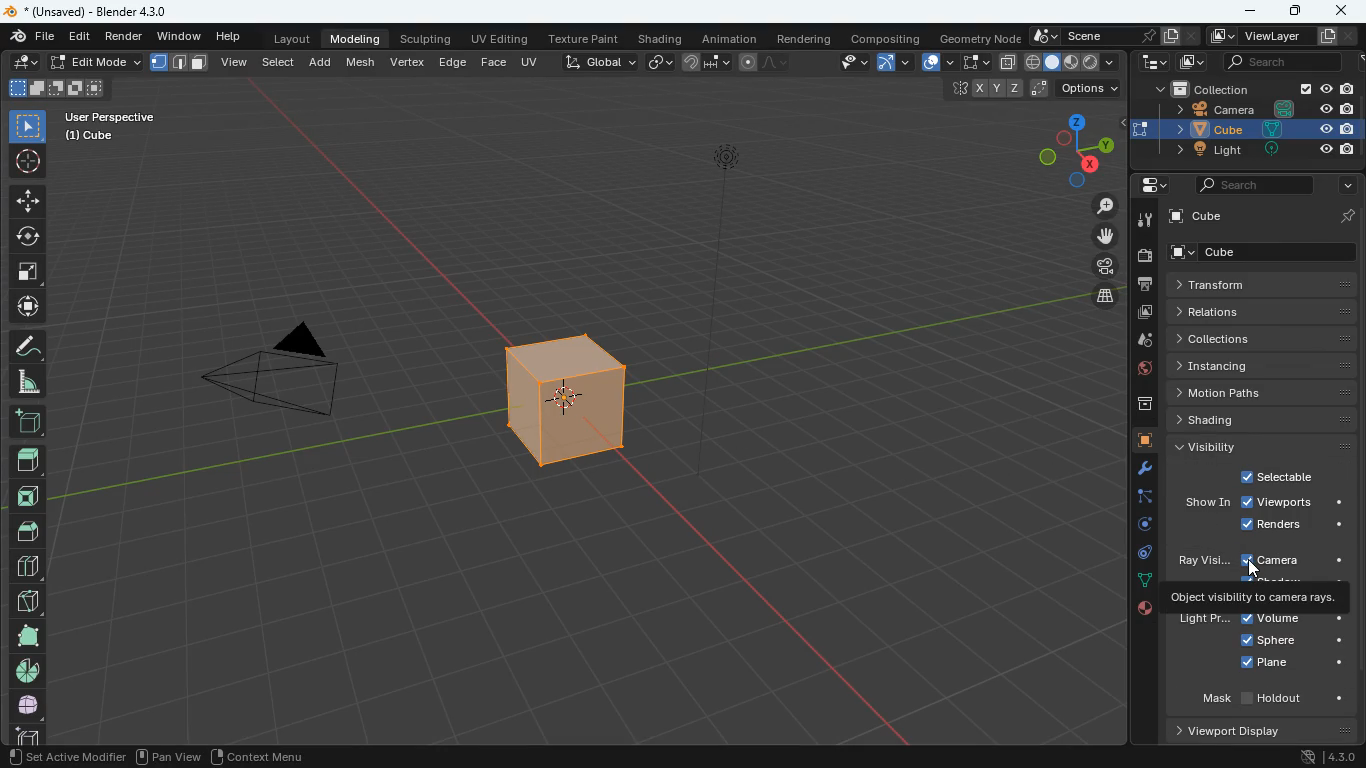 This screenshot has width=1366, height=768. What do you see at coordinates (1266, 284) in the screenshot?
I see `transform` at bounding box center [1266, 284].